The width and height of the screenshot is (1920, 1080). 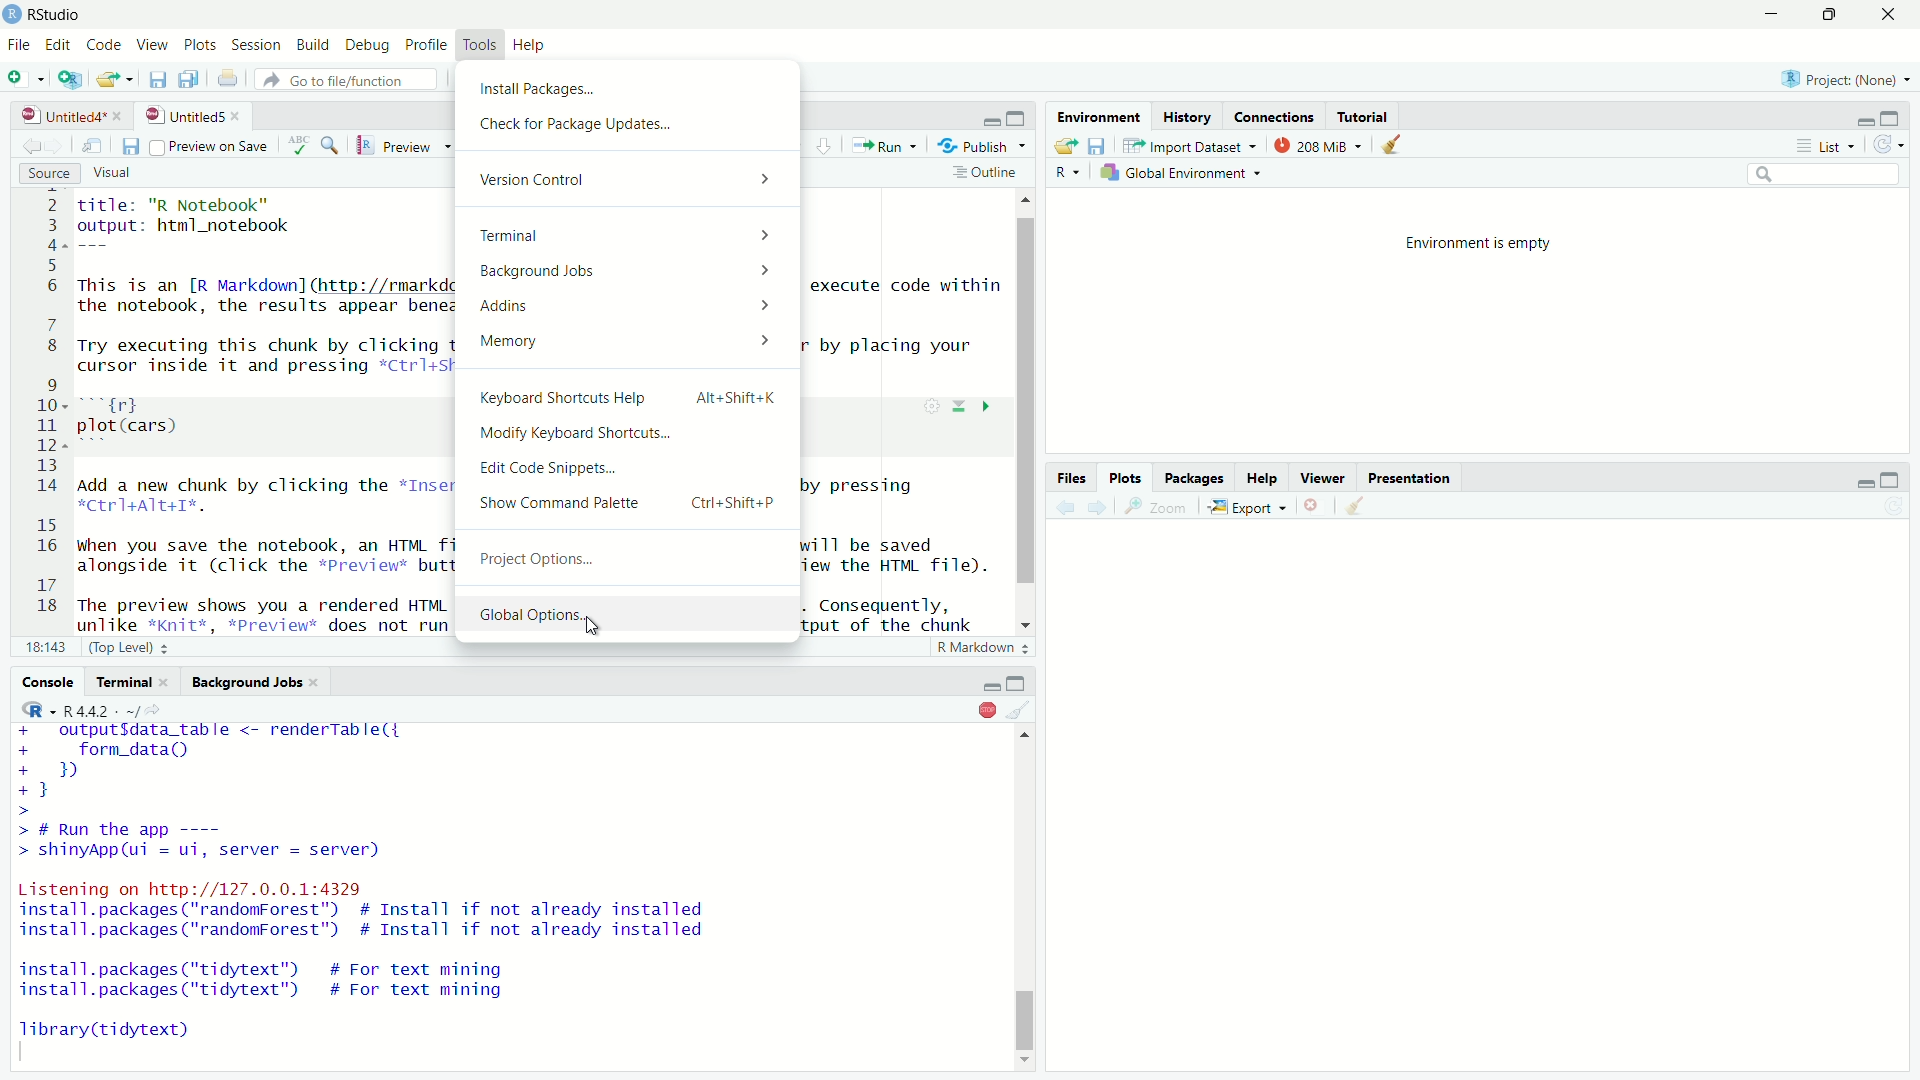 I want to click on minimise, so click(x=1767, y=15).